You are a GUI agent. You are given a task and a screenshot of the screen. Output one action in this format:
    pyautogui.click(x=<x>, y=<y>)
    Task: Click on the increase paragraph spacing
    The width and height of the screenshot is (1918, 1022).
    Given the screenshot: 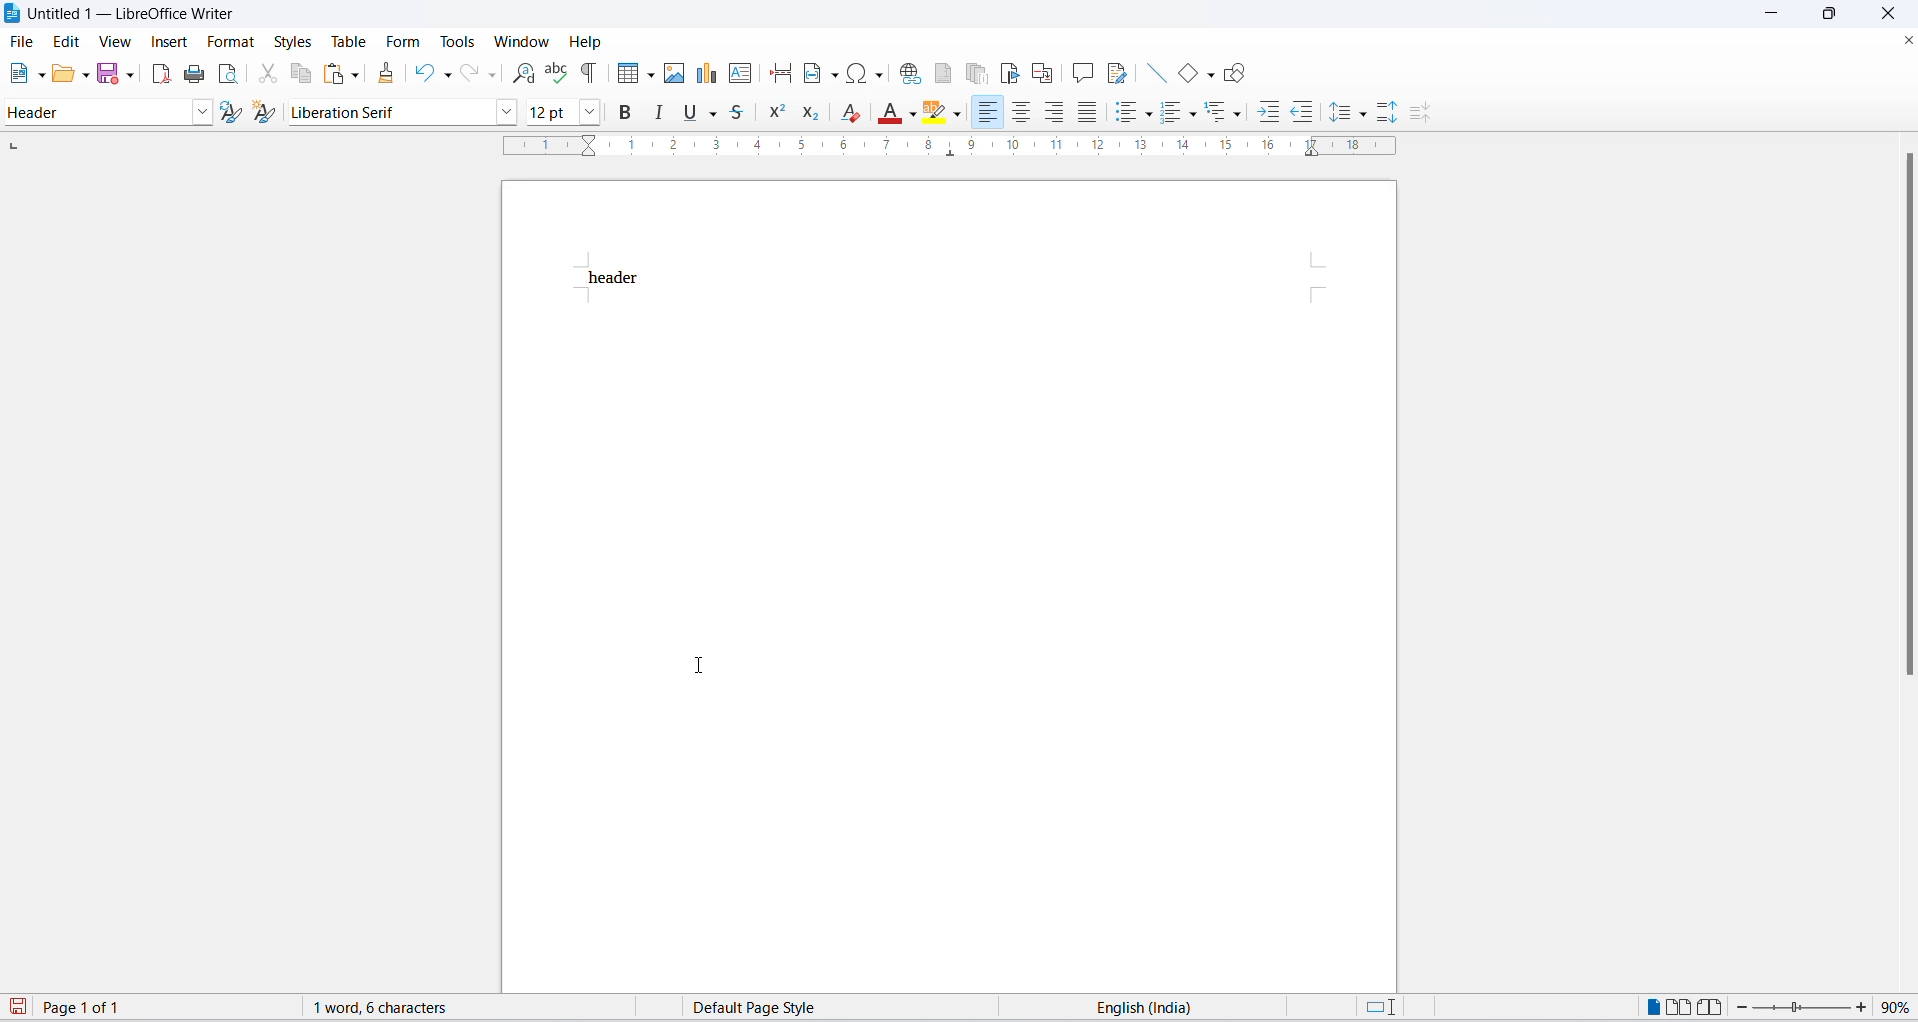 What is the action you would take?
    pyautogui.click(x=1386, y=111)
    